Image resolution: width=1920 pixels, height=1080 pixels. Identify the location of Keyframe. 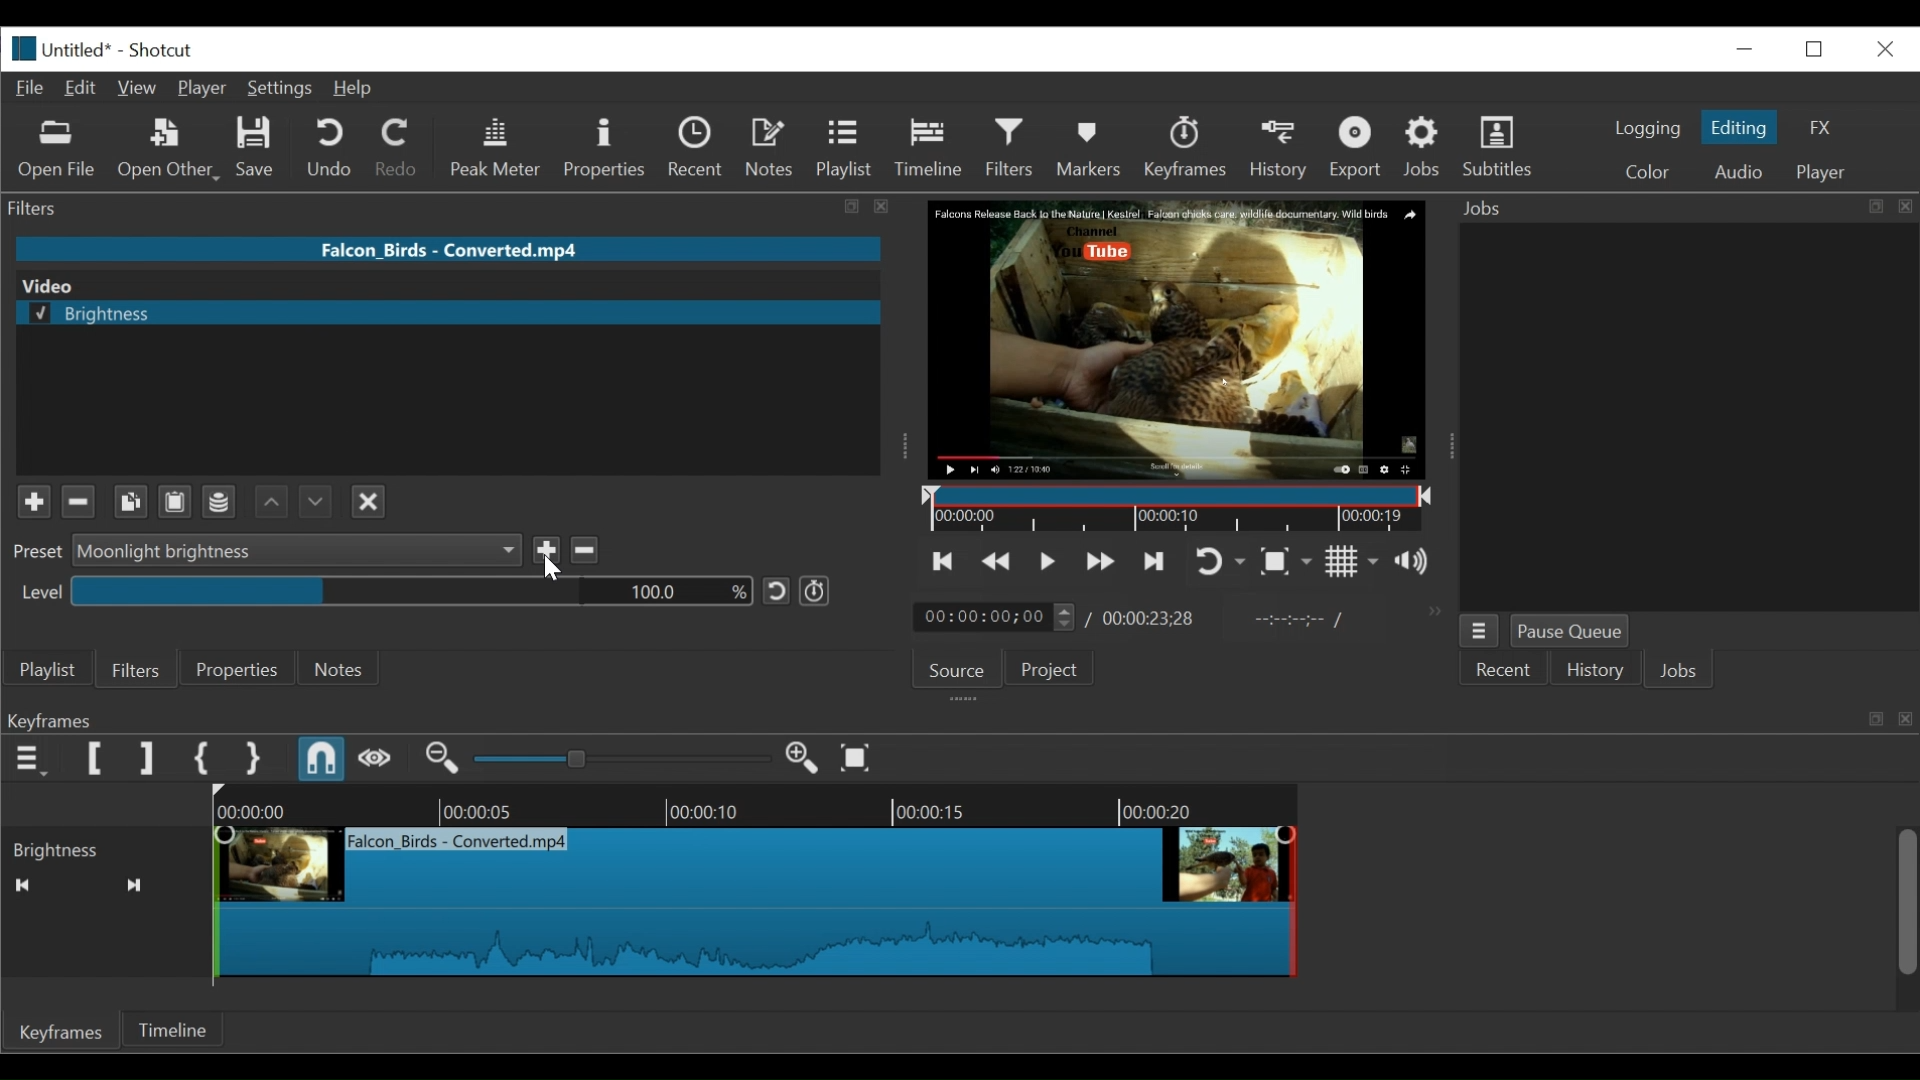
(1048, 898).